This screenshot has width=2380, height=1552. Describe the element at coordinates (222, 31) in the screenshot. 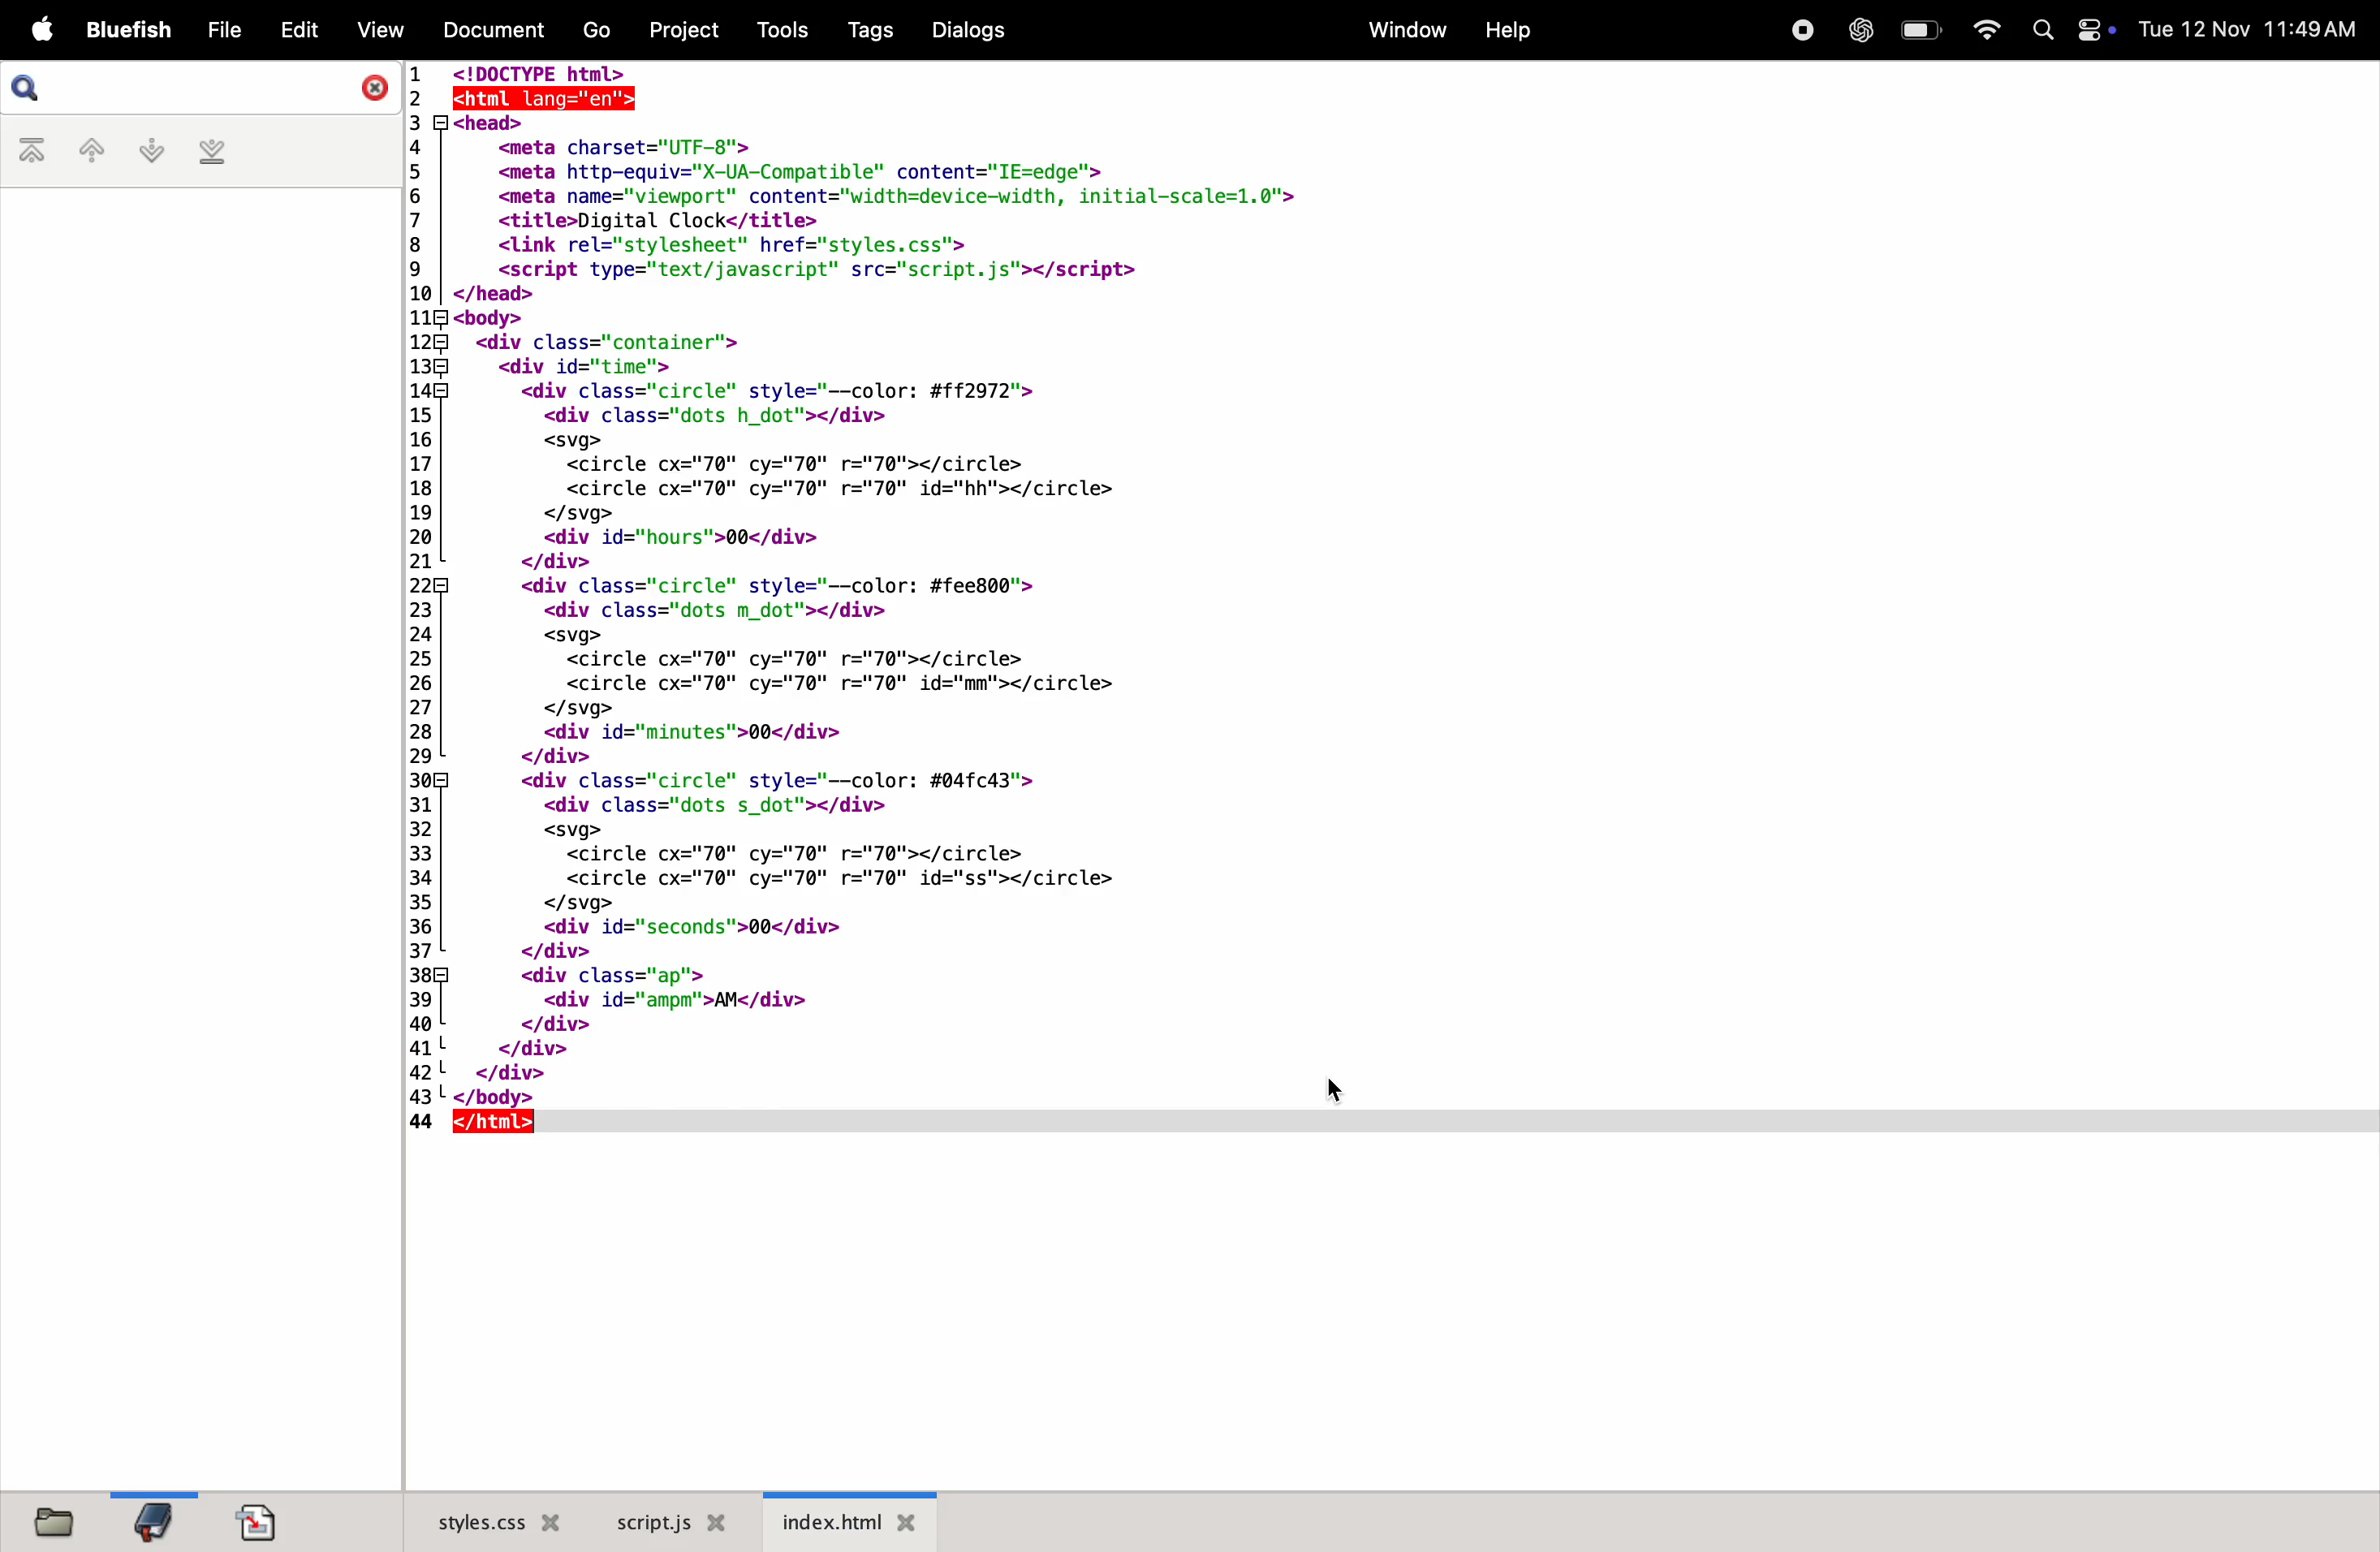

I see `file` at that location.